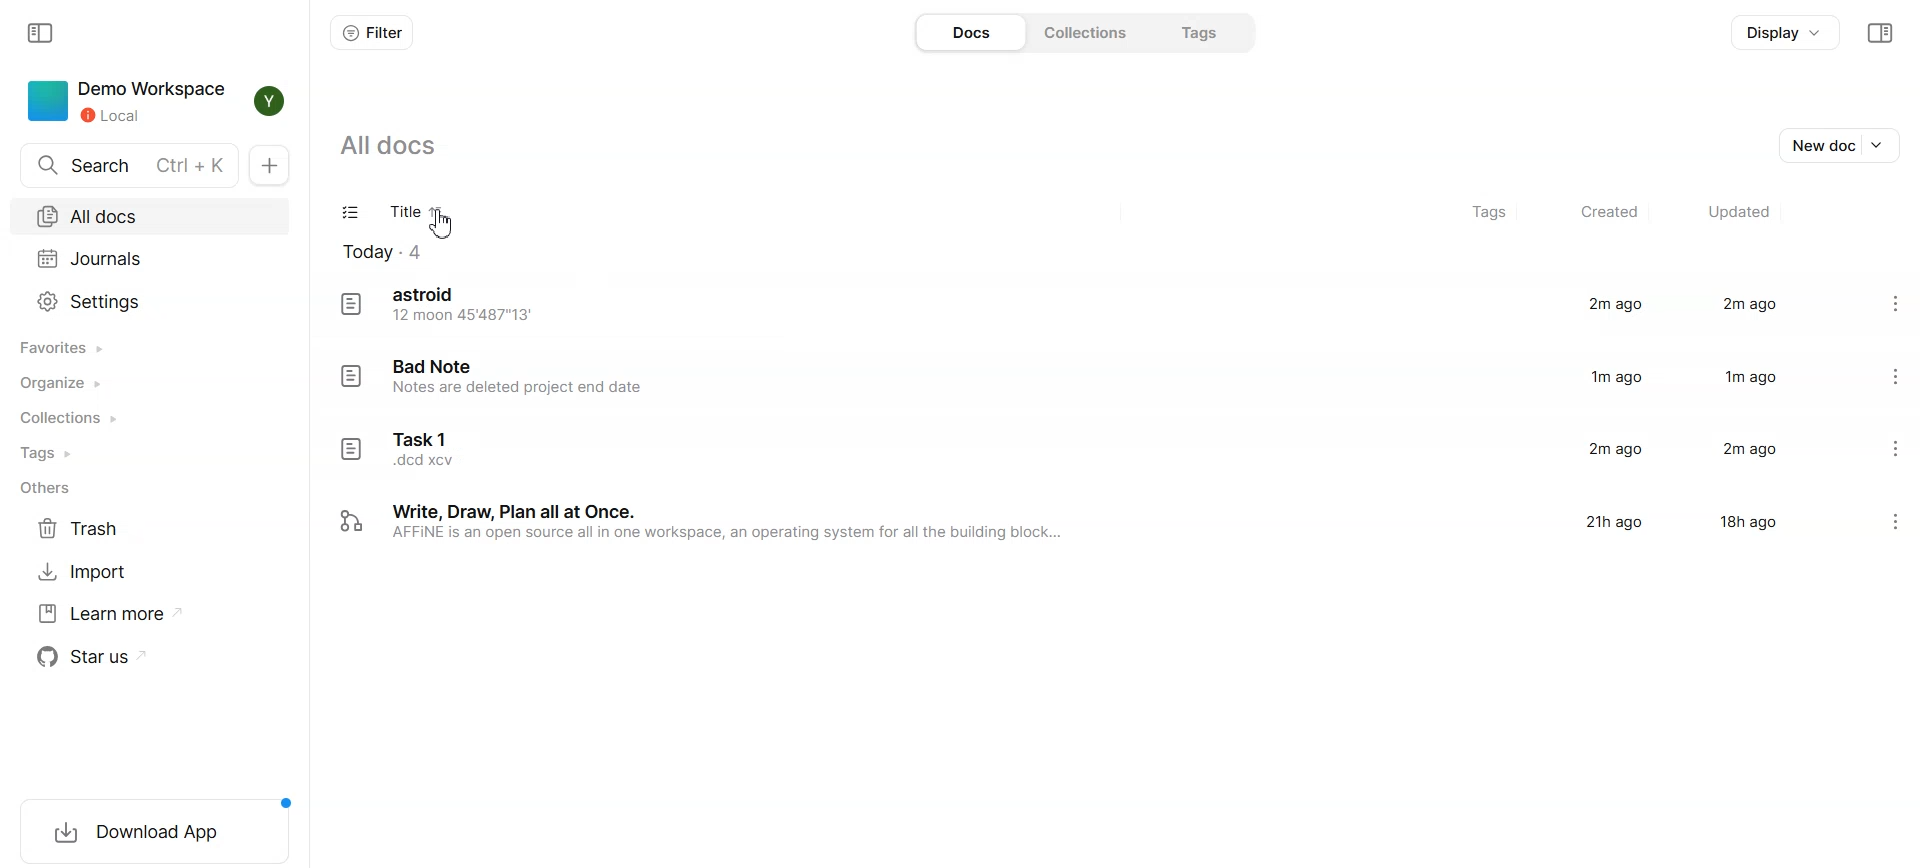 This screenshot has height=868, width=1920. Describe the element at coordinates (424, 461) in the screenshot. I see `.dcd xcv` at that location.